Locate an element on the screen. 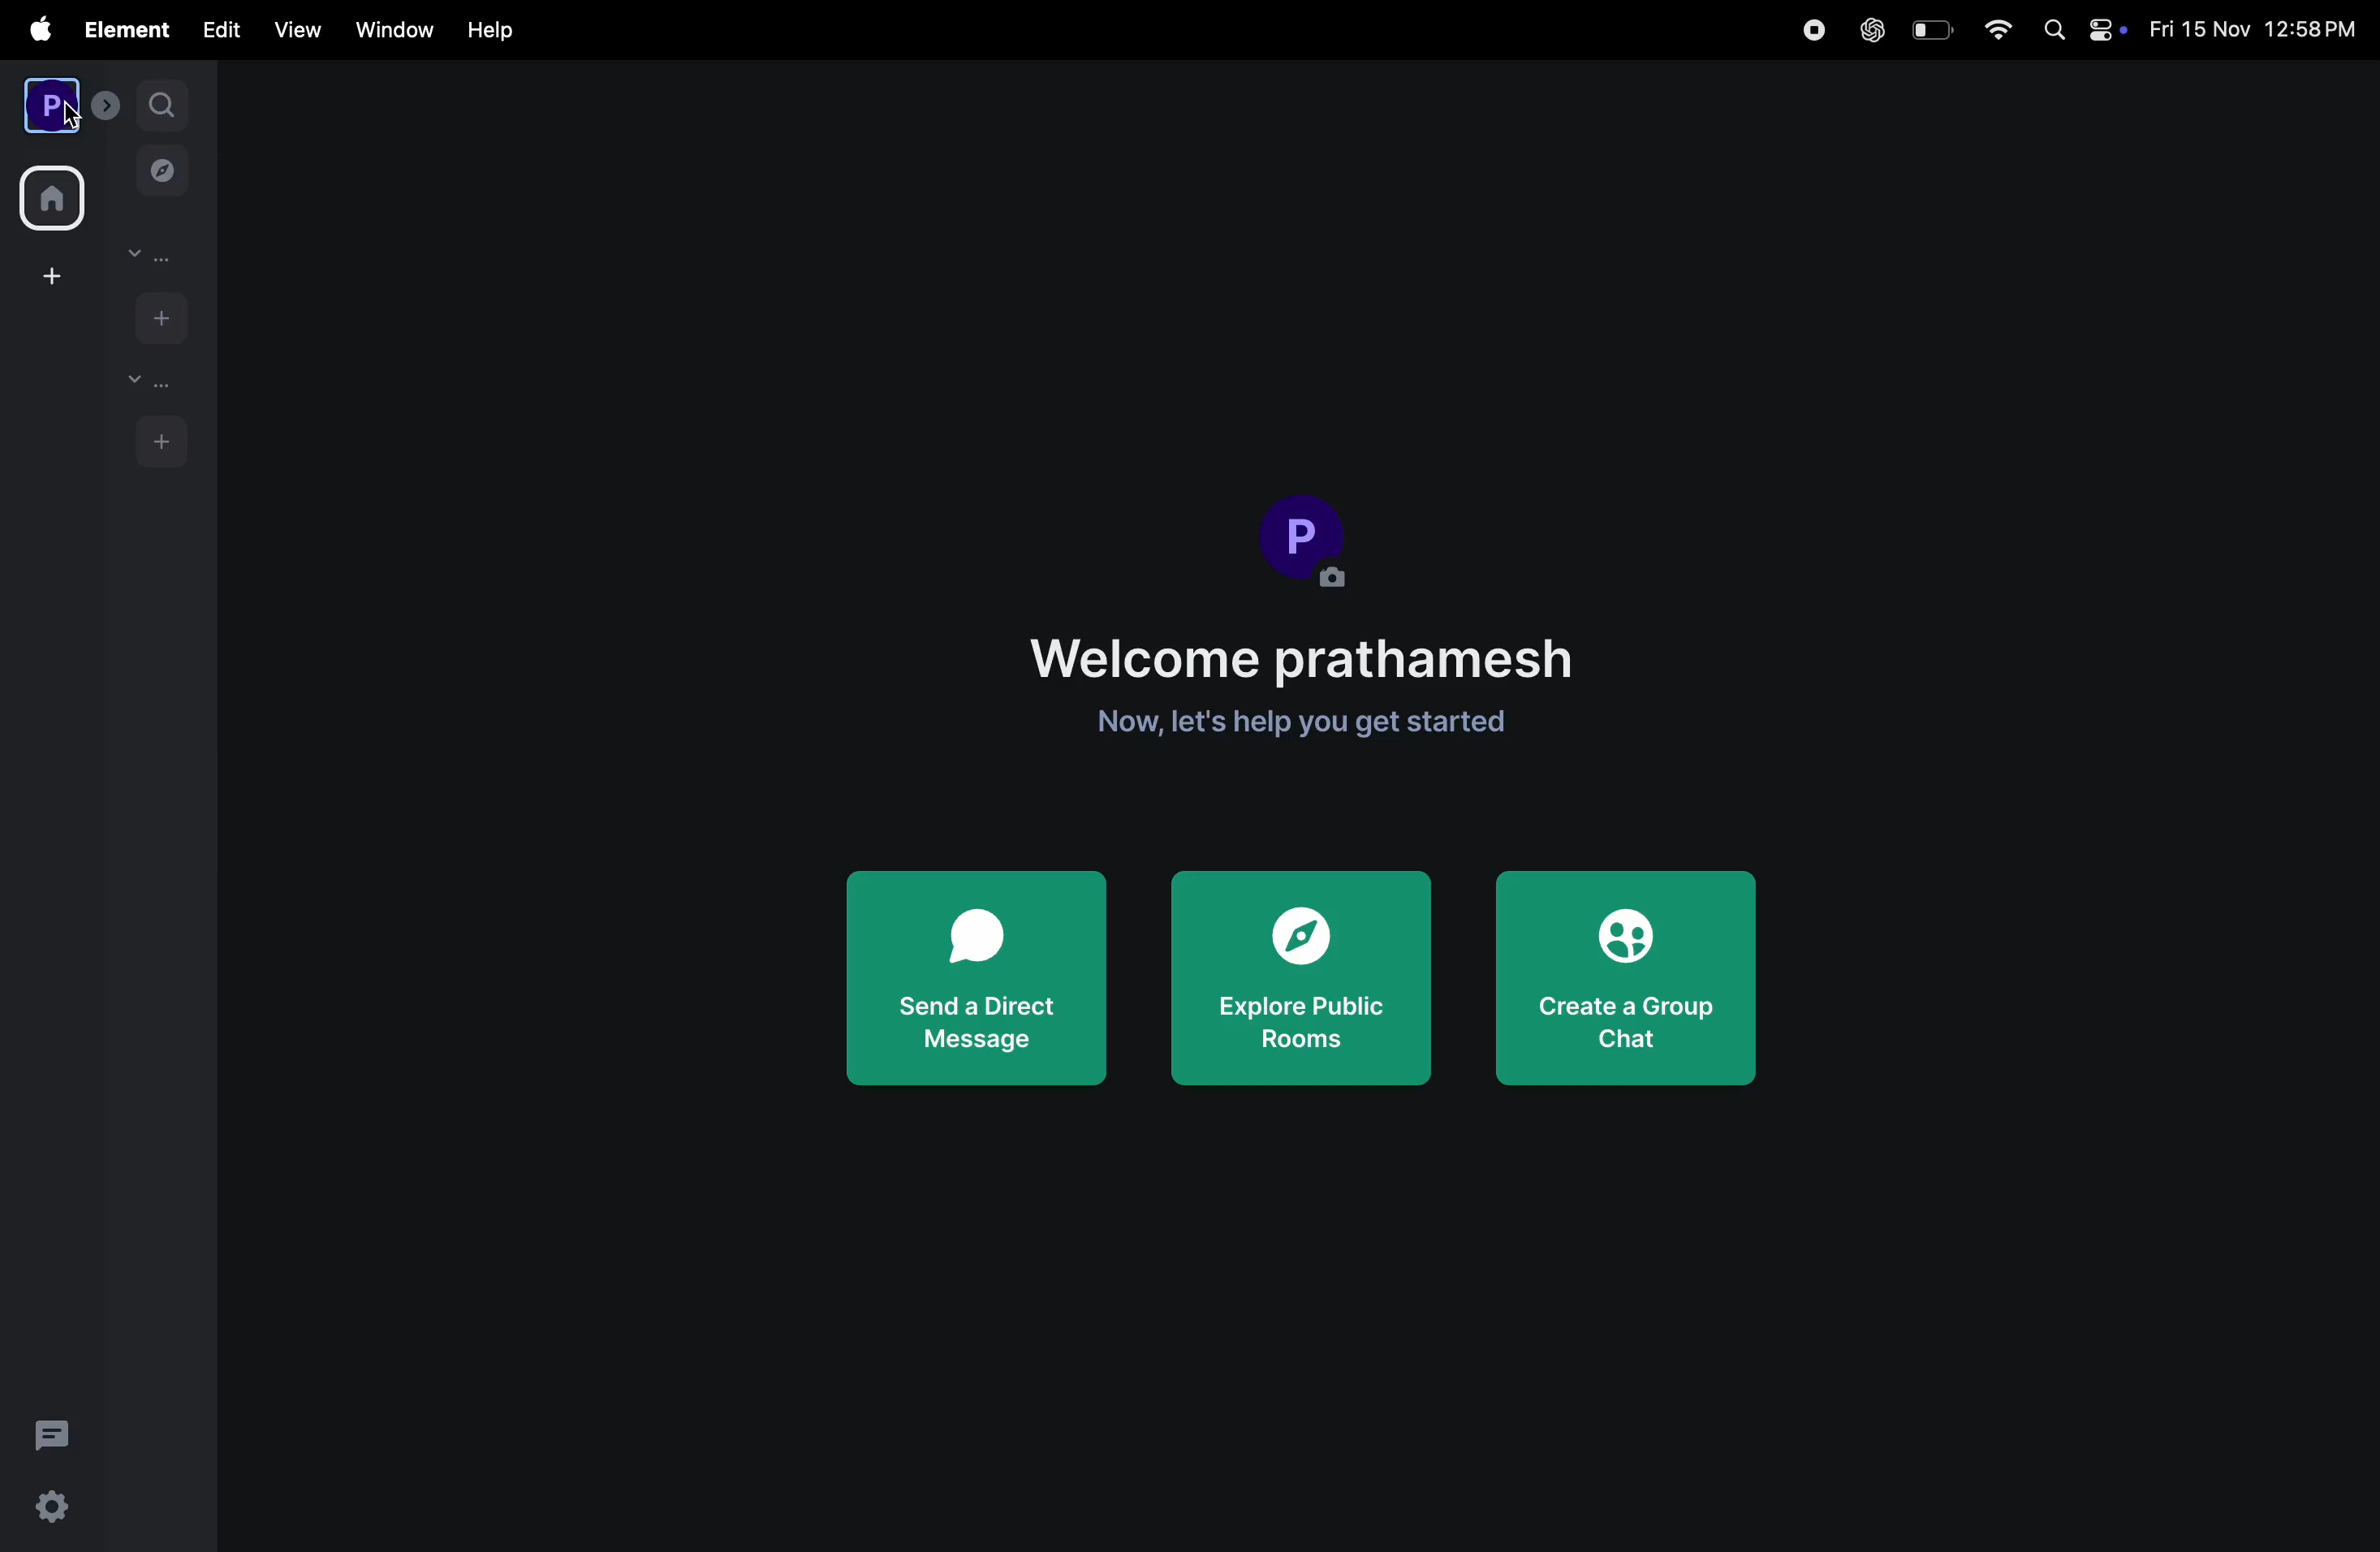 The image size is (2380, 1552). wifi is located at coordinates (2000, 31).